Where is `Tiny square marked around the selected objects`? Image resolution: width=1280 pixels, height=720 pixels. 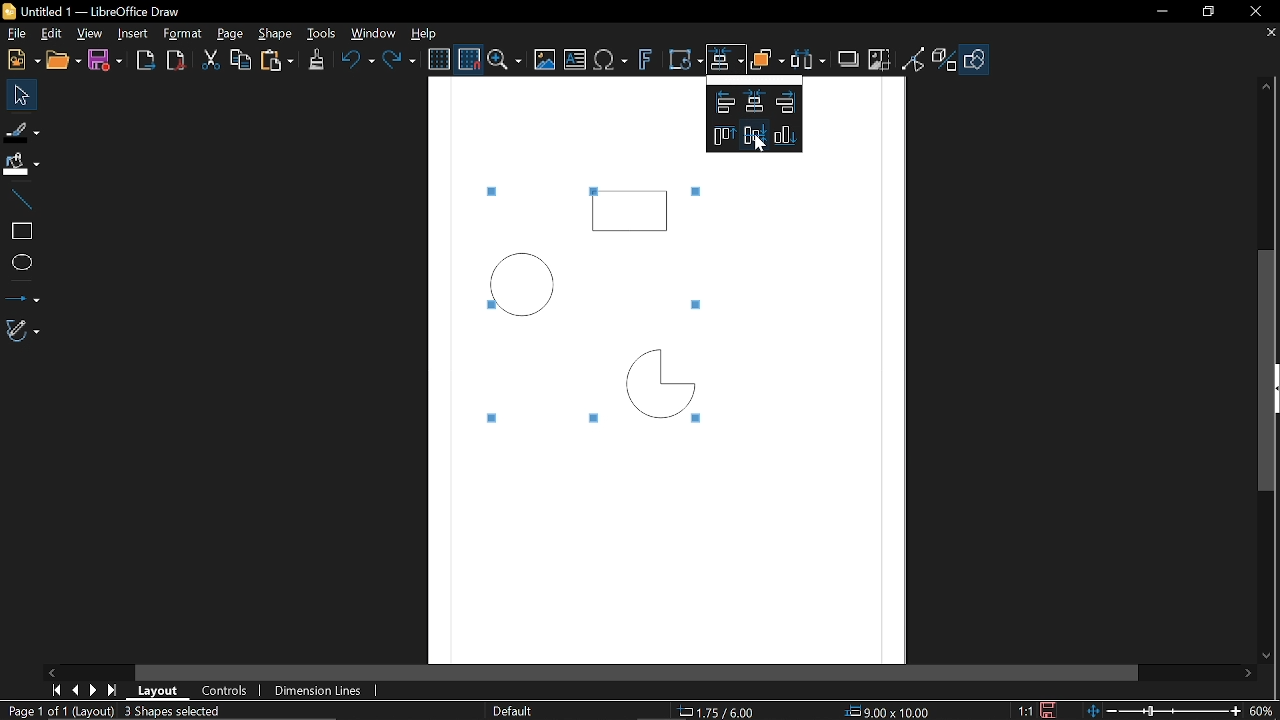
Tiny square marked around the selected objects is located at coordinates (689, 304).